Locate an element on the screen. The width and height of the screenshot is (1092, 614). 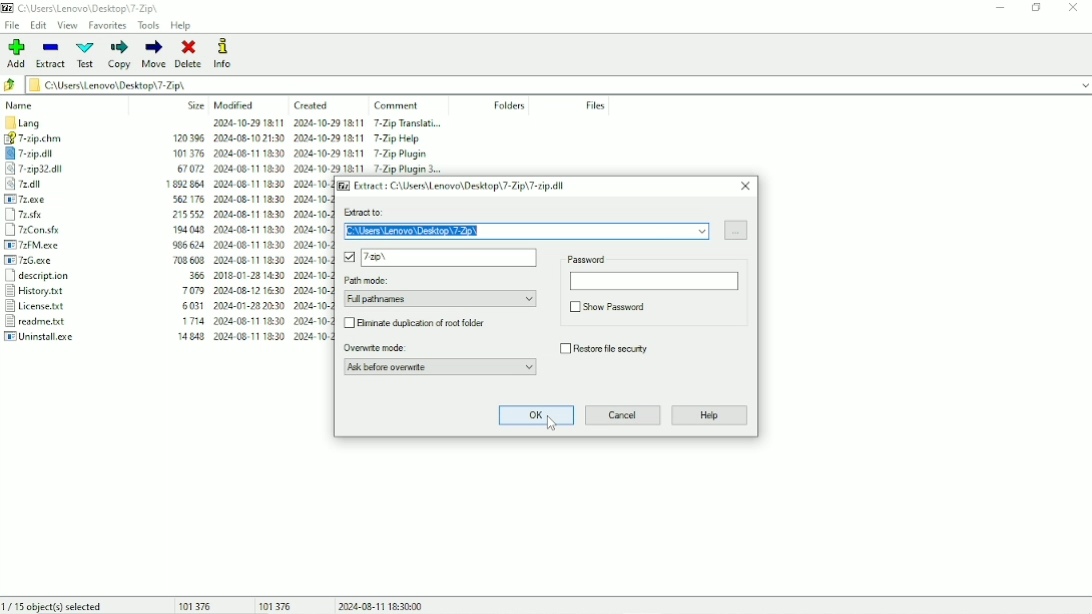
Back is located at coordinates (11, 85).